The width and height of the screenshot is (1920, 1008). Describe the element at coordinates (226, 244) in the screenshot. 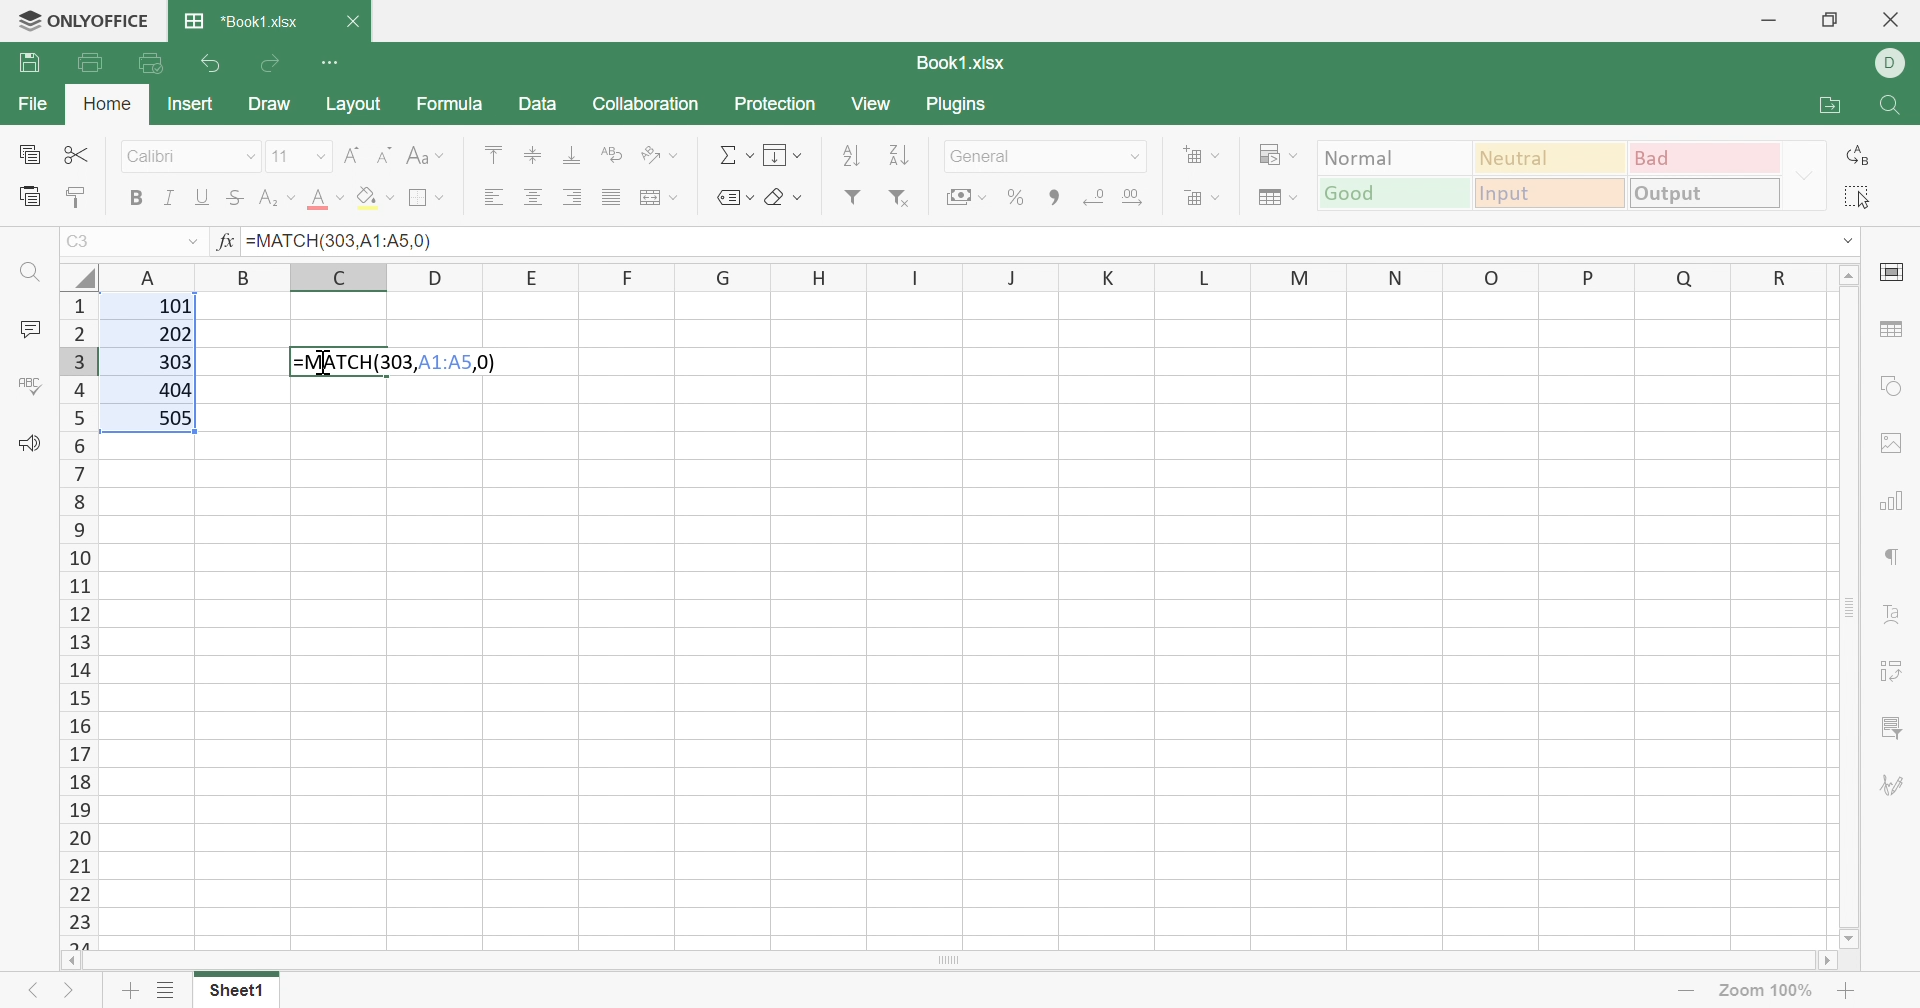

I see `fx` at that location.